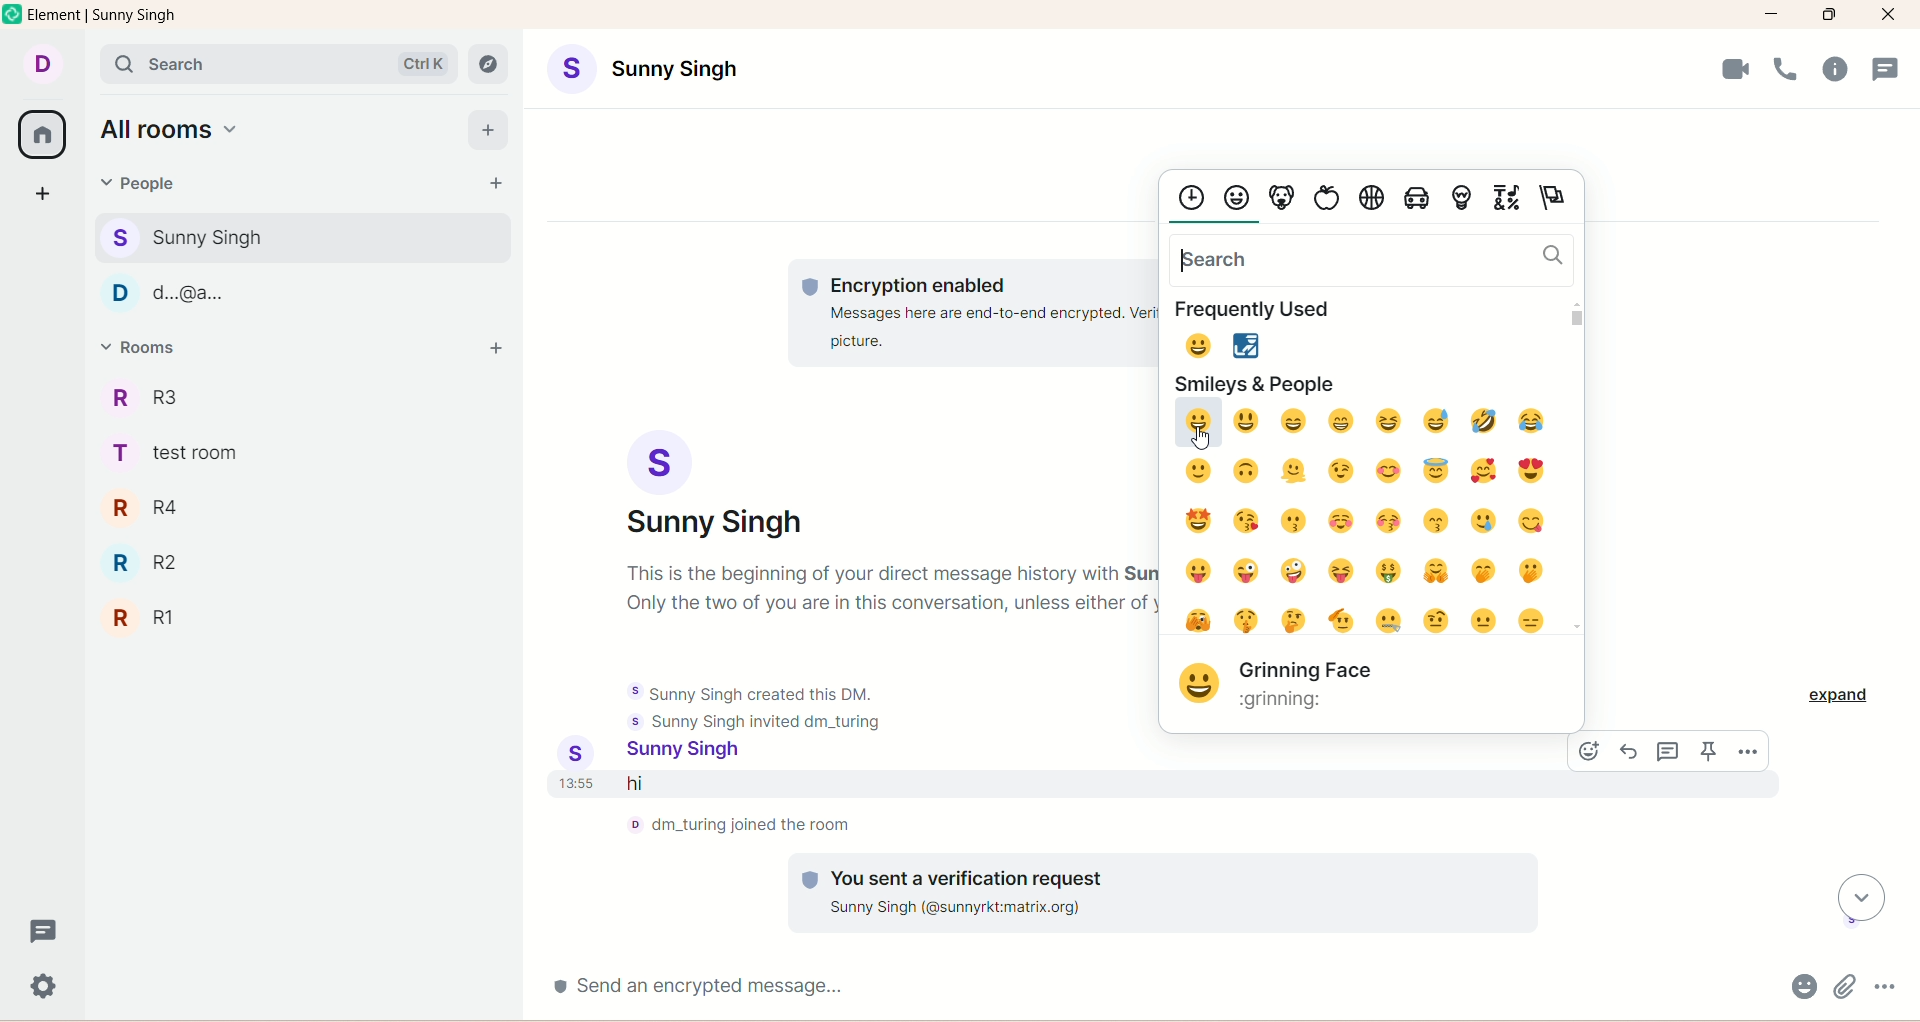  I want to click on search, so click(278, 64).